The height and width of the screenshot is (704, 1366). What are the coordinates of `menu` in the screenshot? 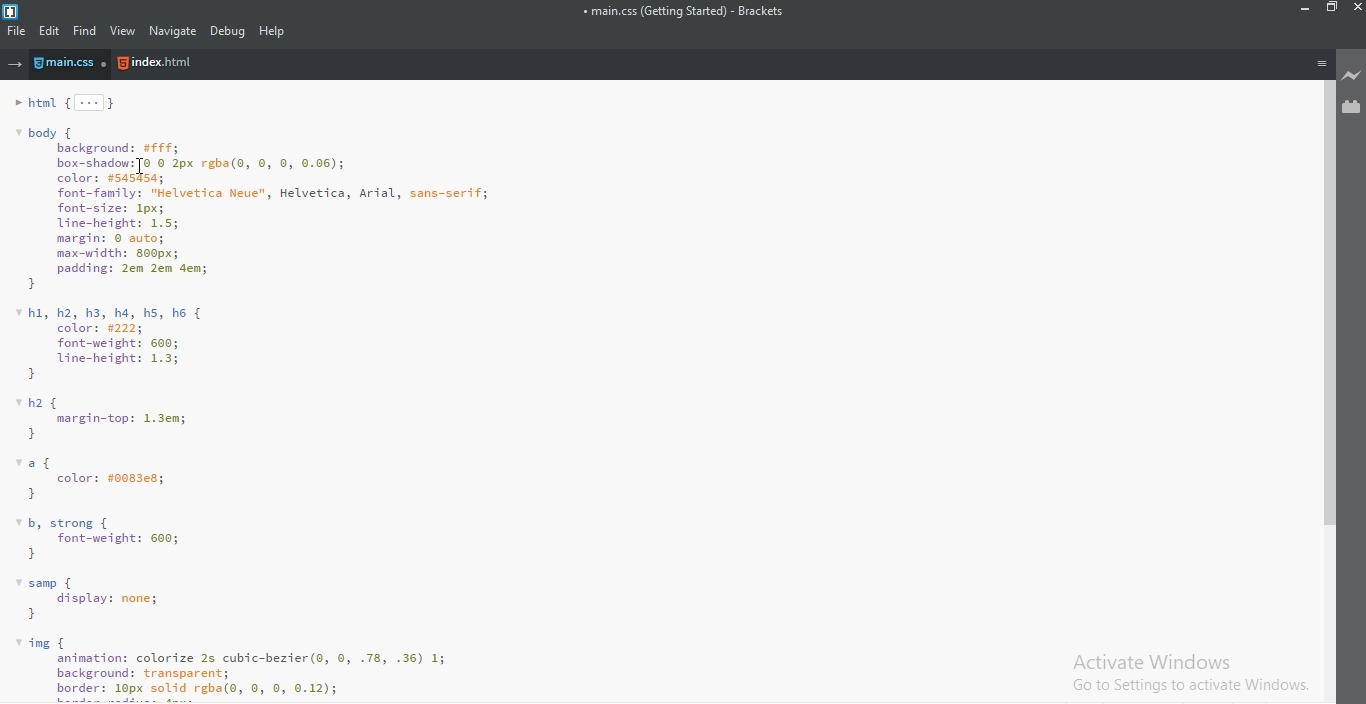 It's located at (1321, 63).